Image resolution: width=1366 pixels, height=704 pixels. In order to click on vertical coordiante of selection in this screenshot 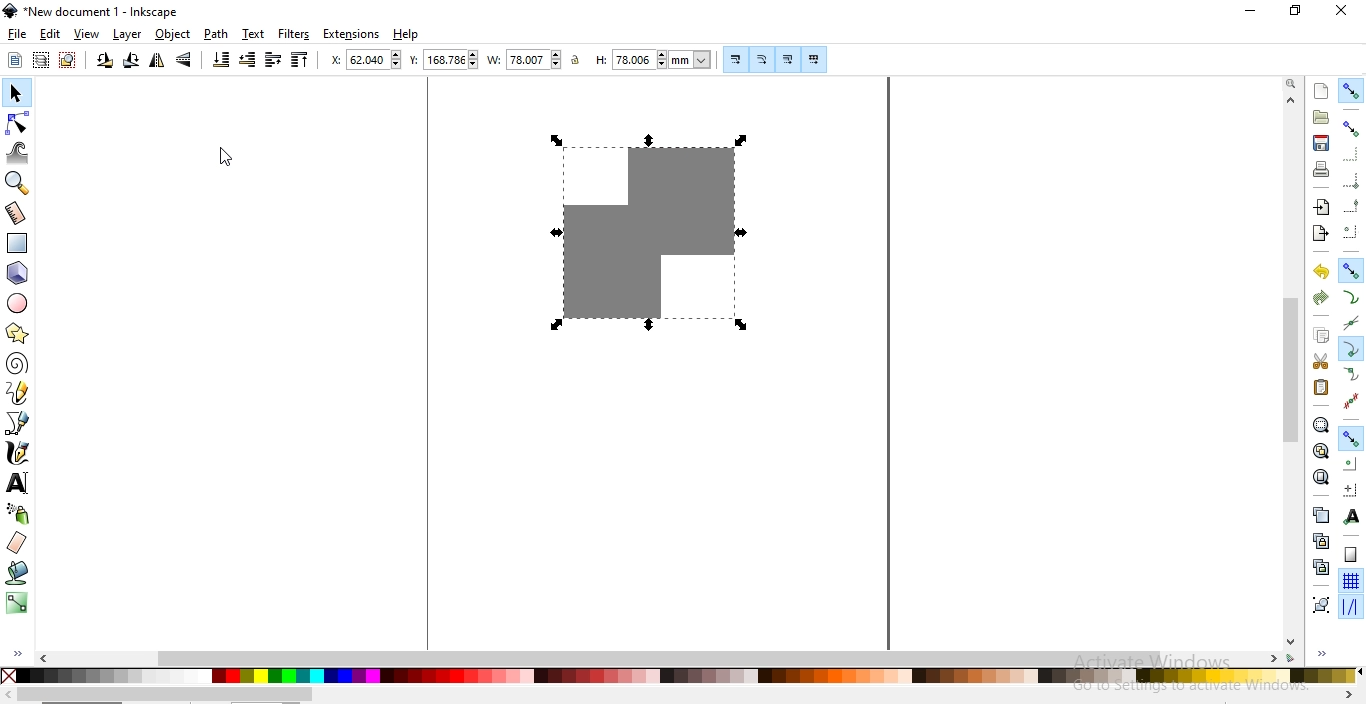, I will do `click(444, 61)`.